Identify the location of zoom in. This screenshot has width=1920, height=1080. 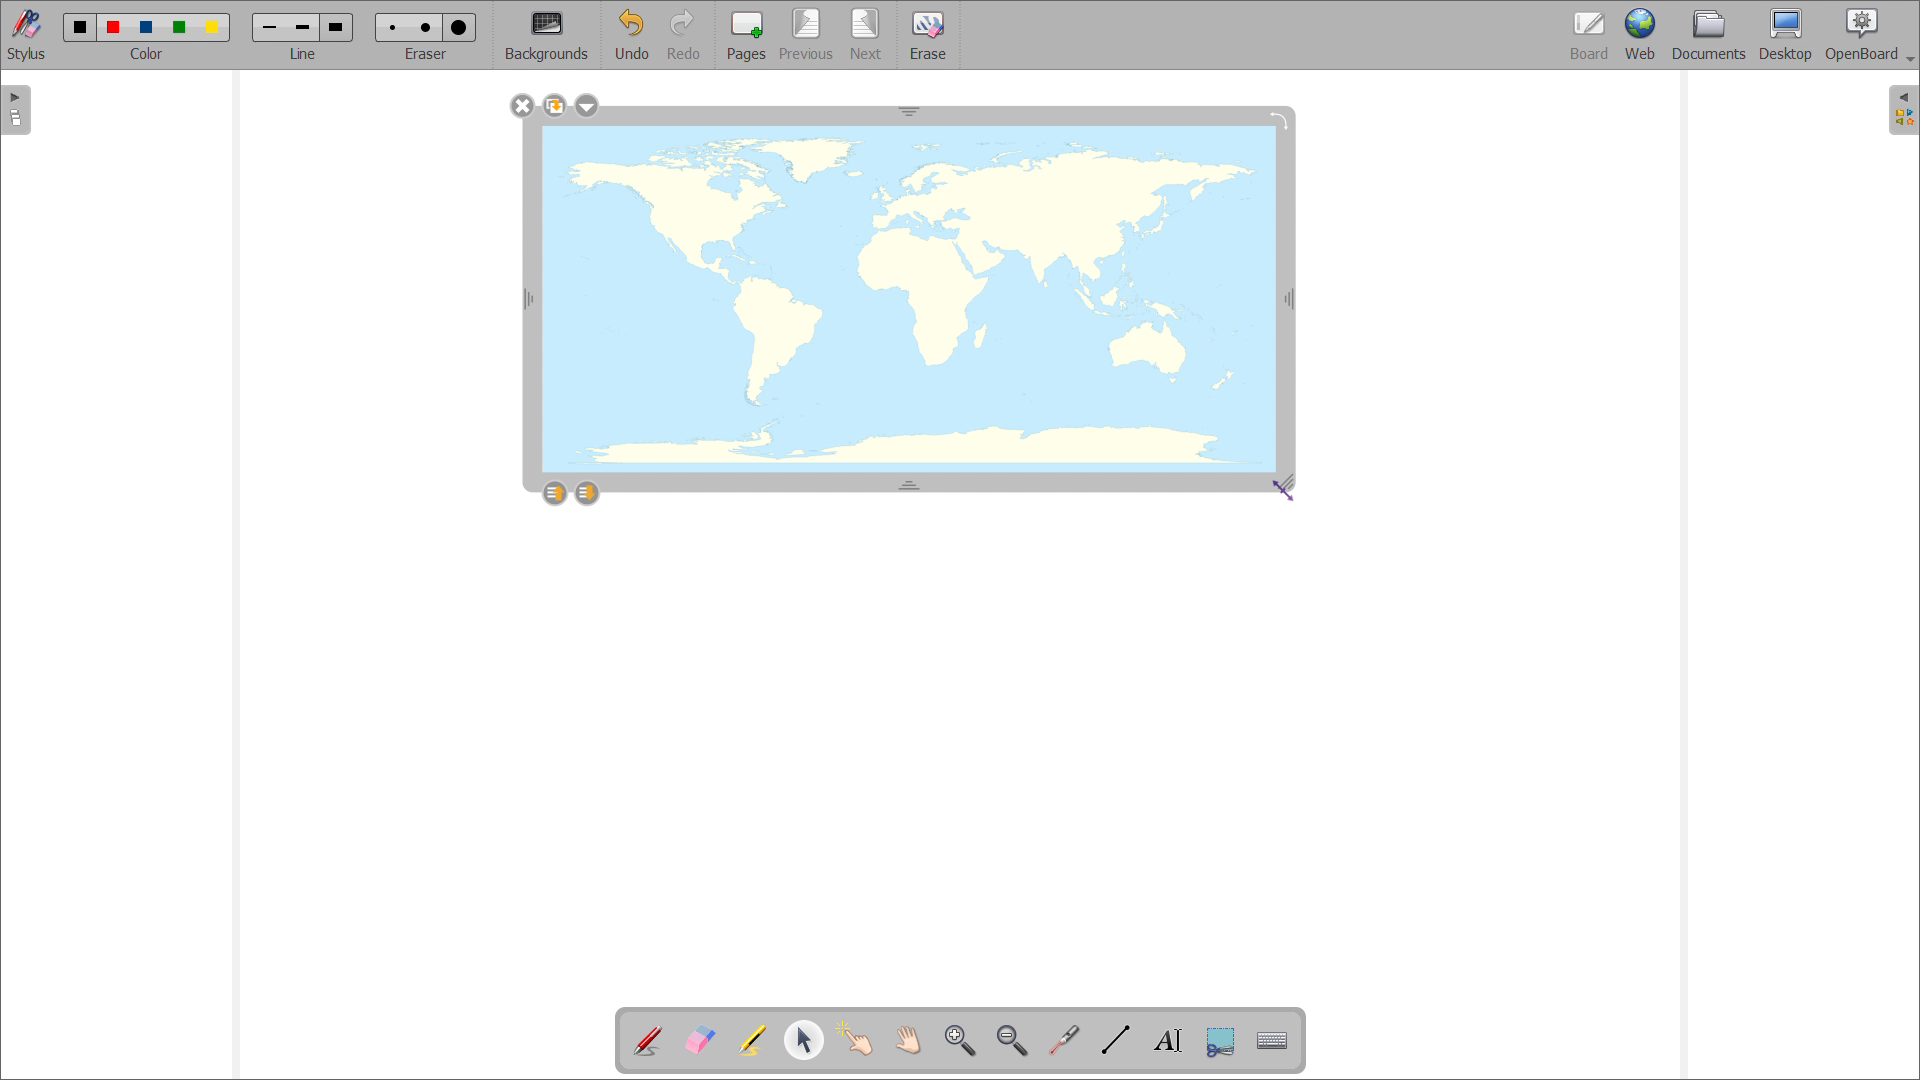
(962, 1042).